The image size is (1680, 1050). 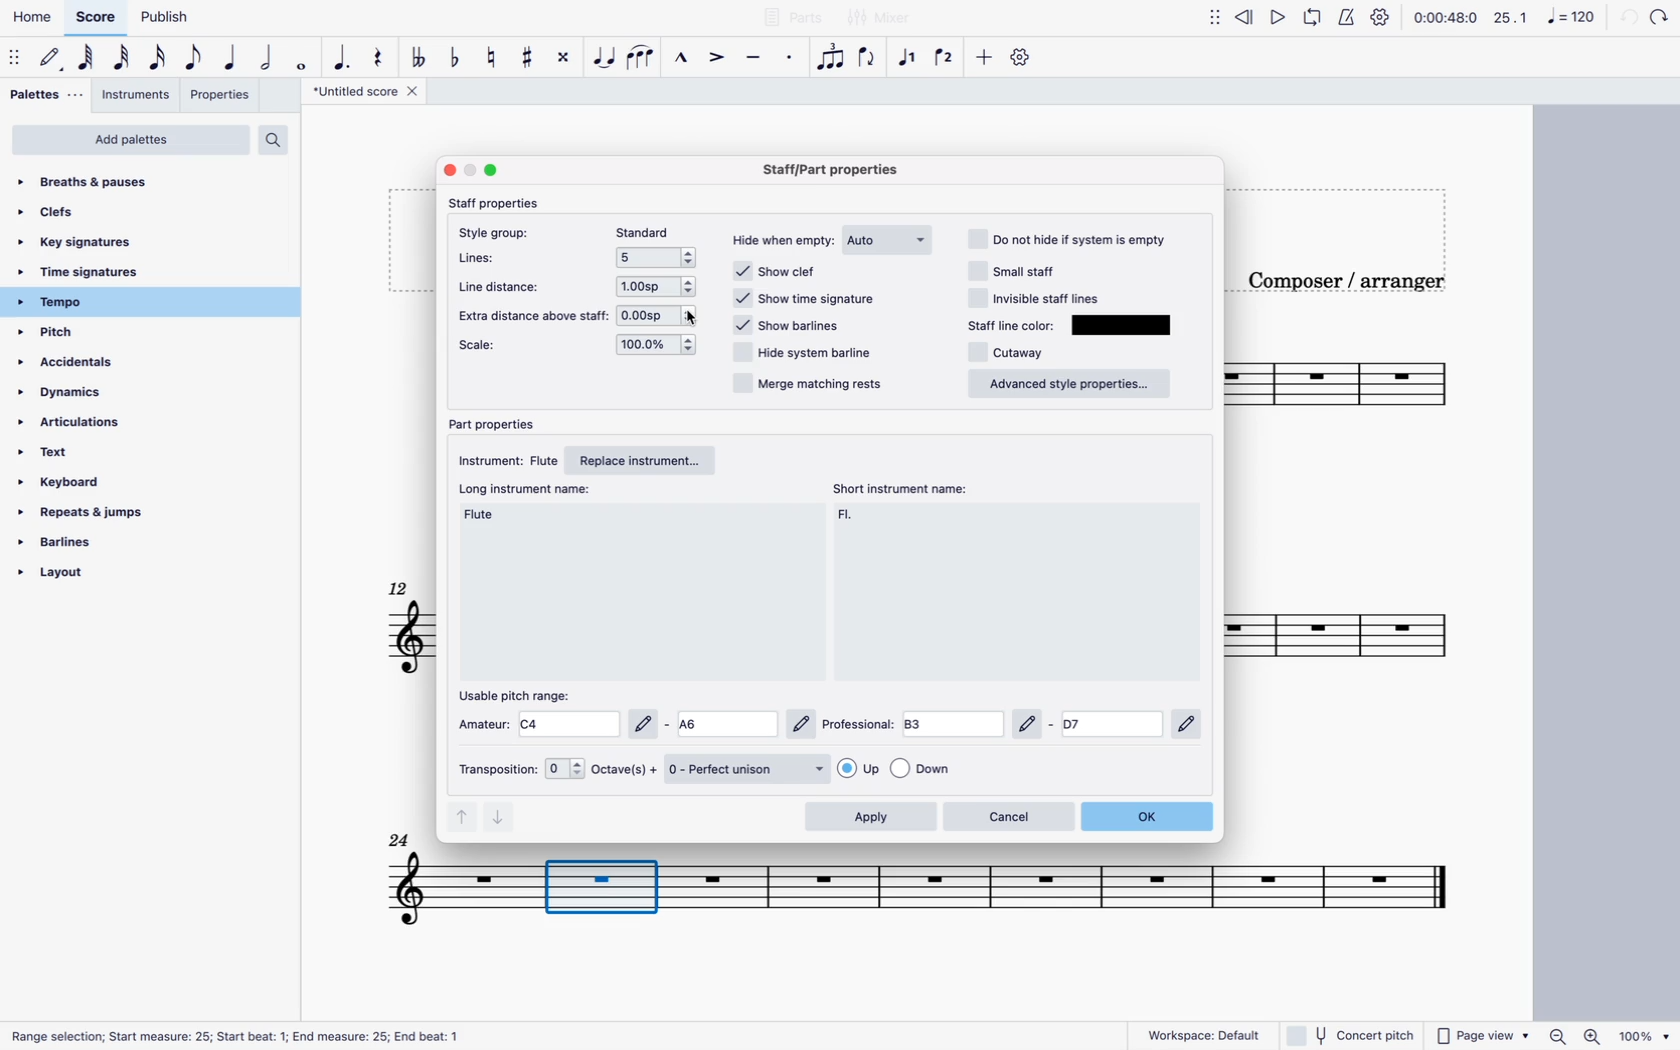 What do you see at coordinates (77, 364) in the screenshot?
I see `accidentals` at bounding box center [77, 364].